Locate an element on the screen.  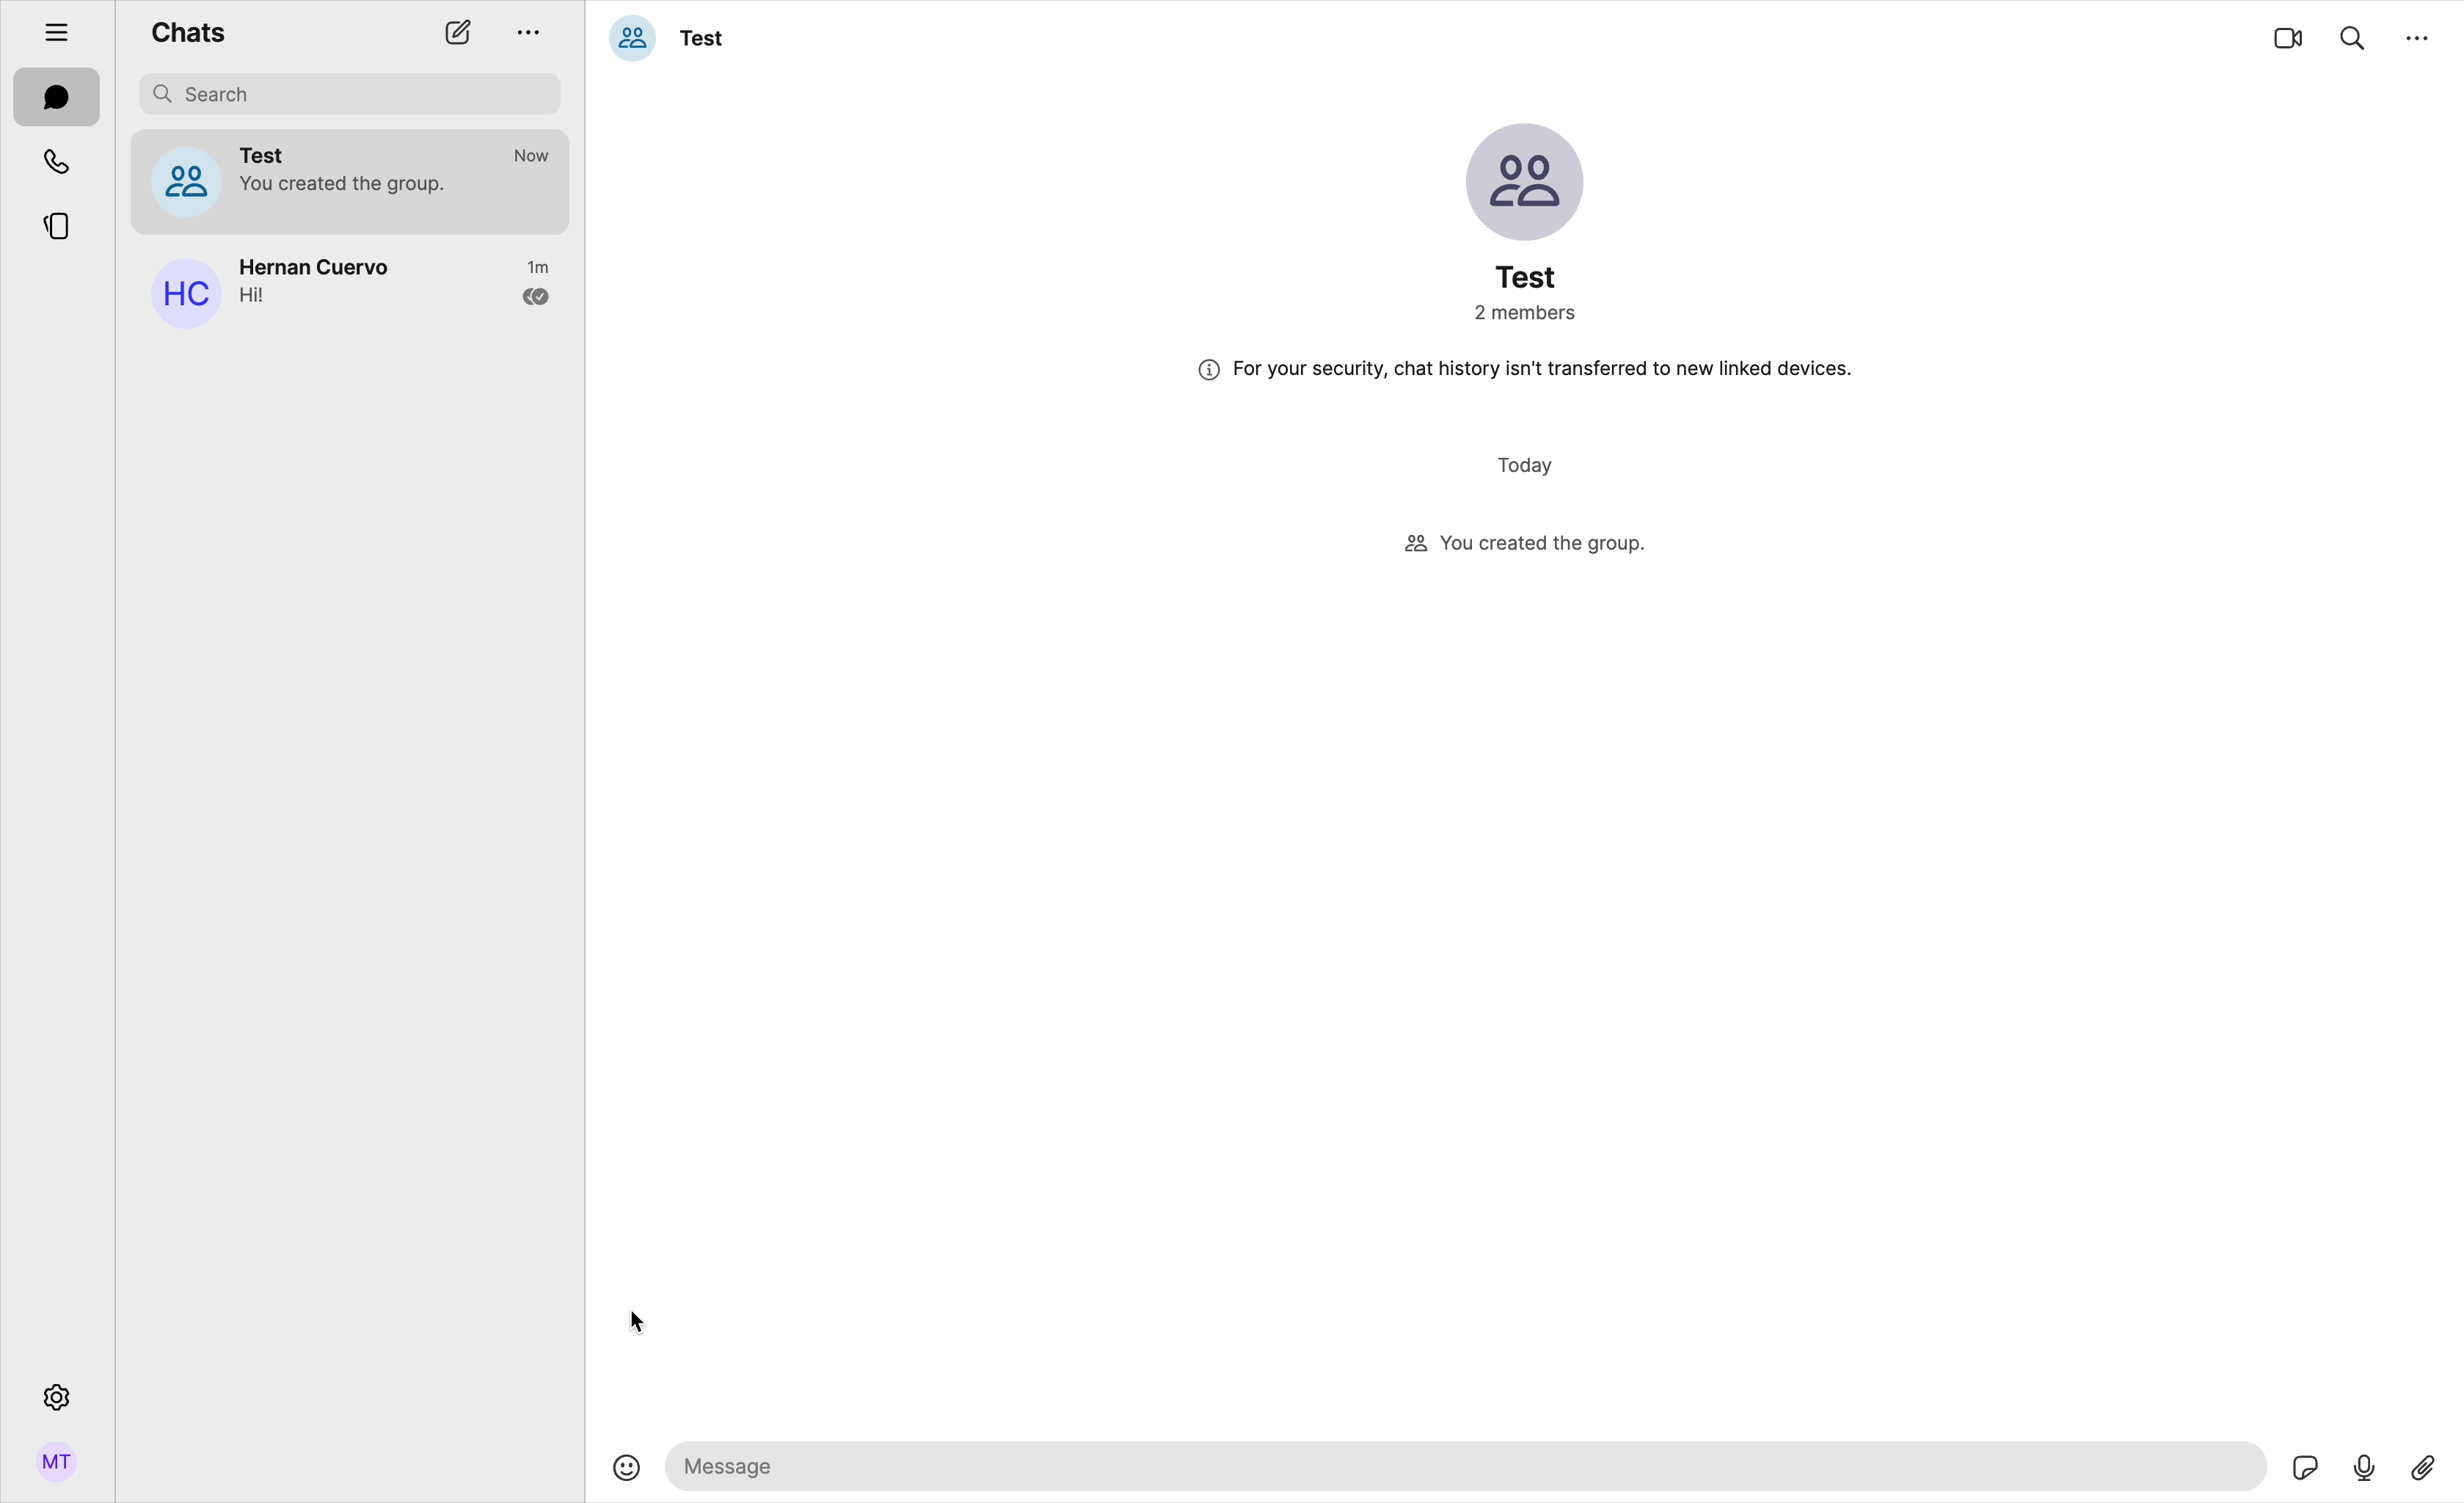
group created is located at coordinates (1528, 549).